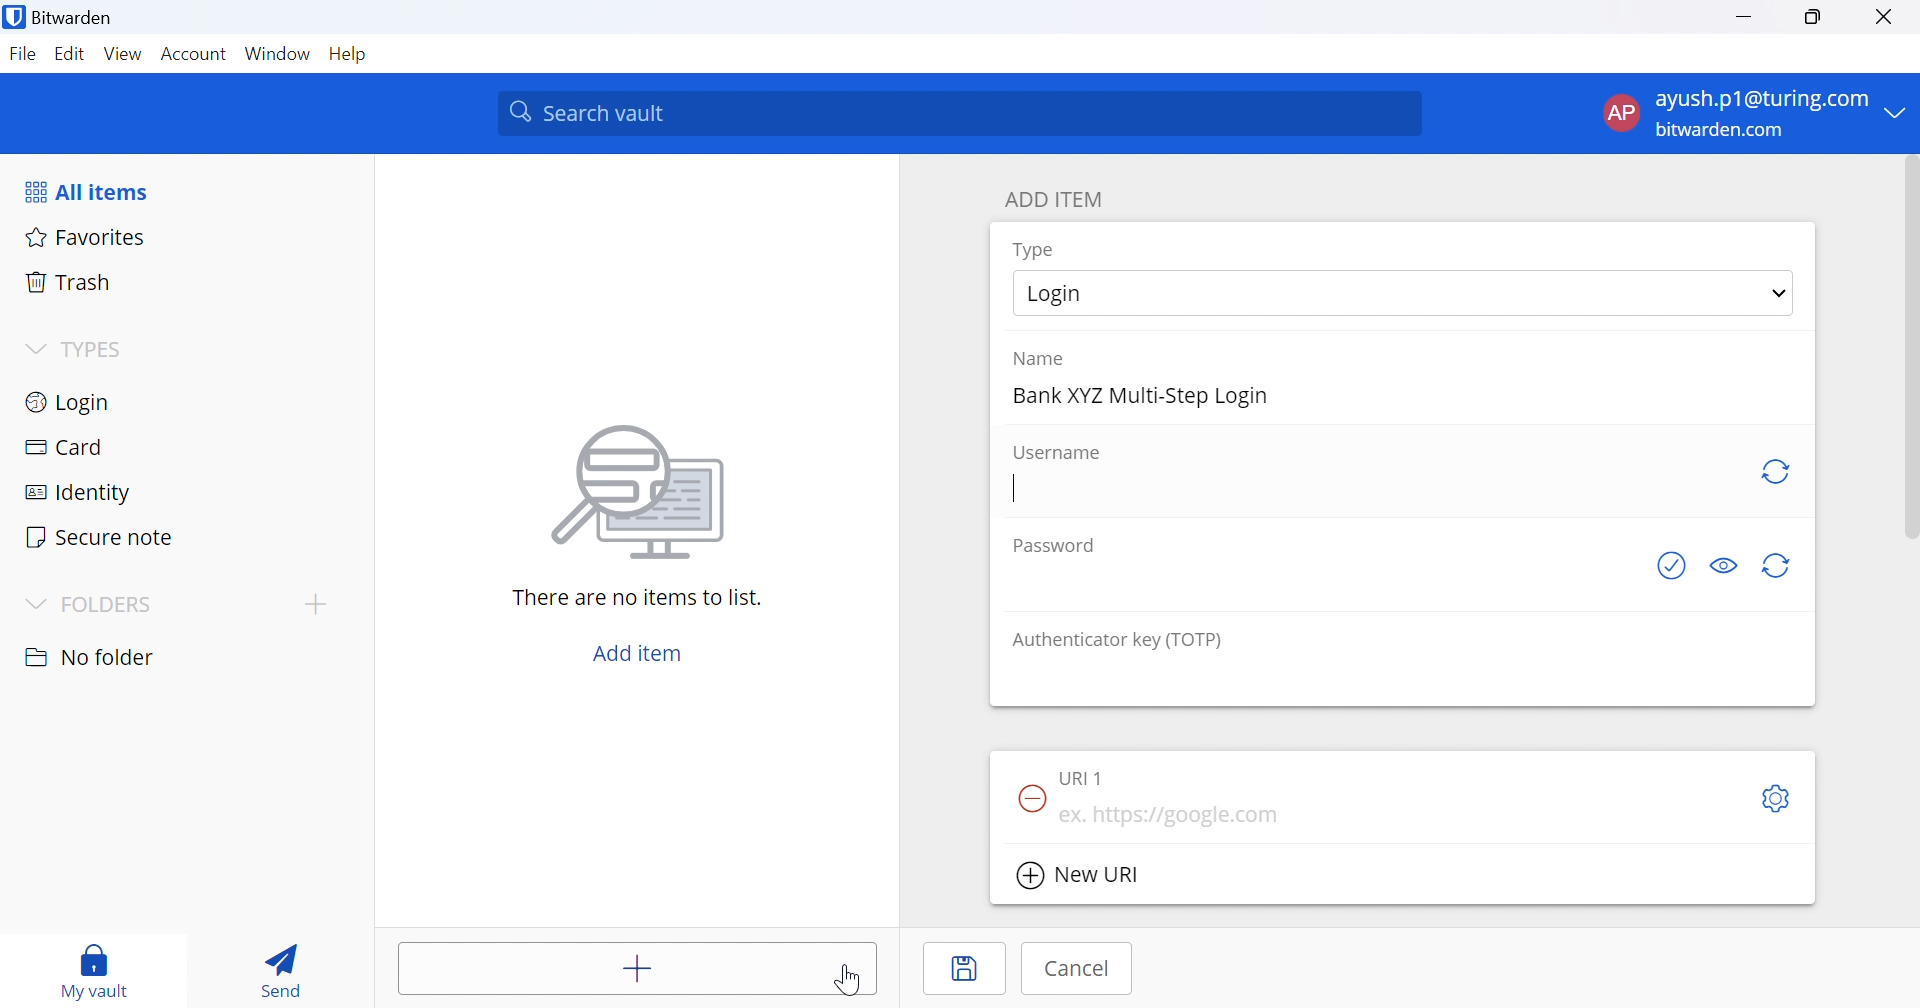 The width and height of the screenshot is (1920, 1008). I want to click on Search vault, so click(962, 113).